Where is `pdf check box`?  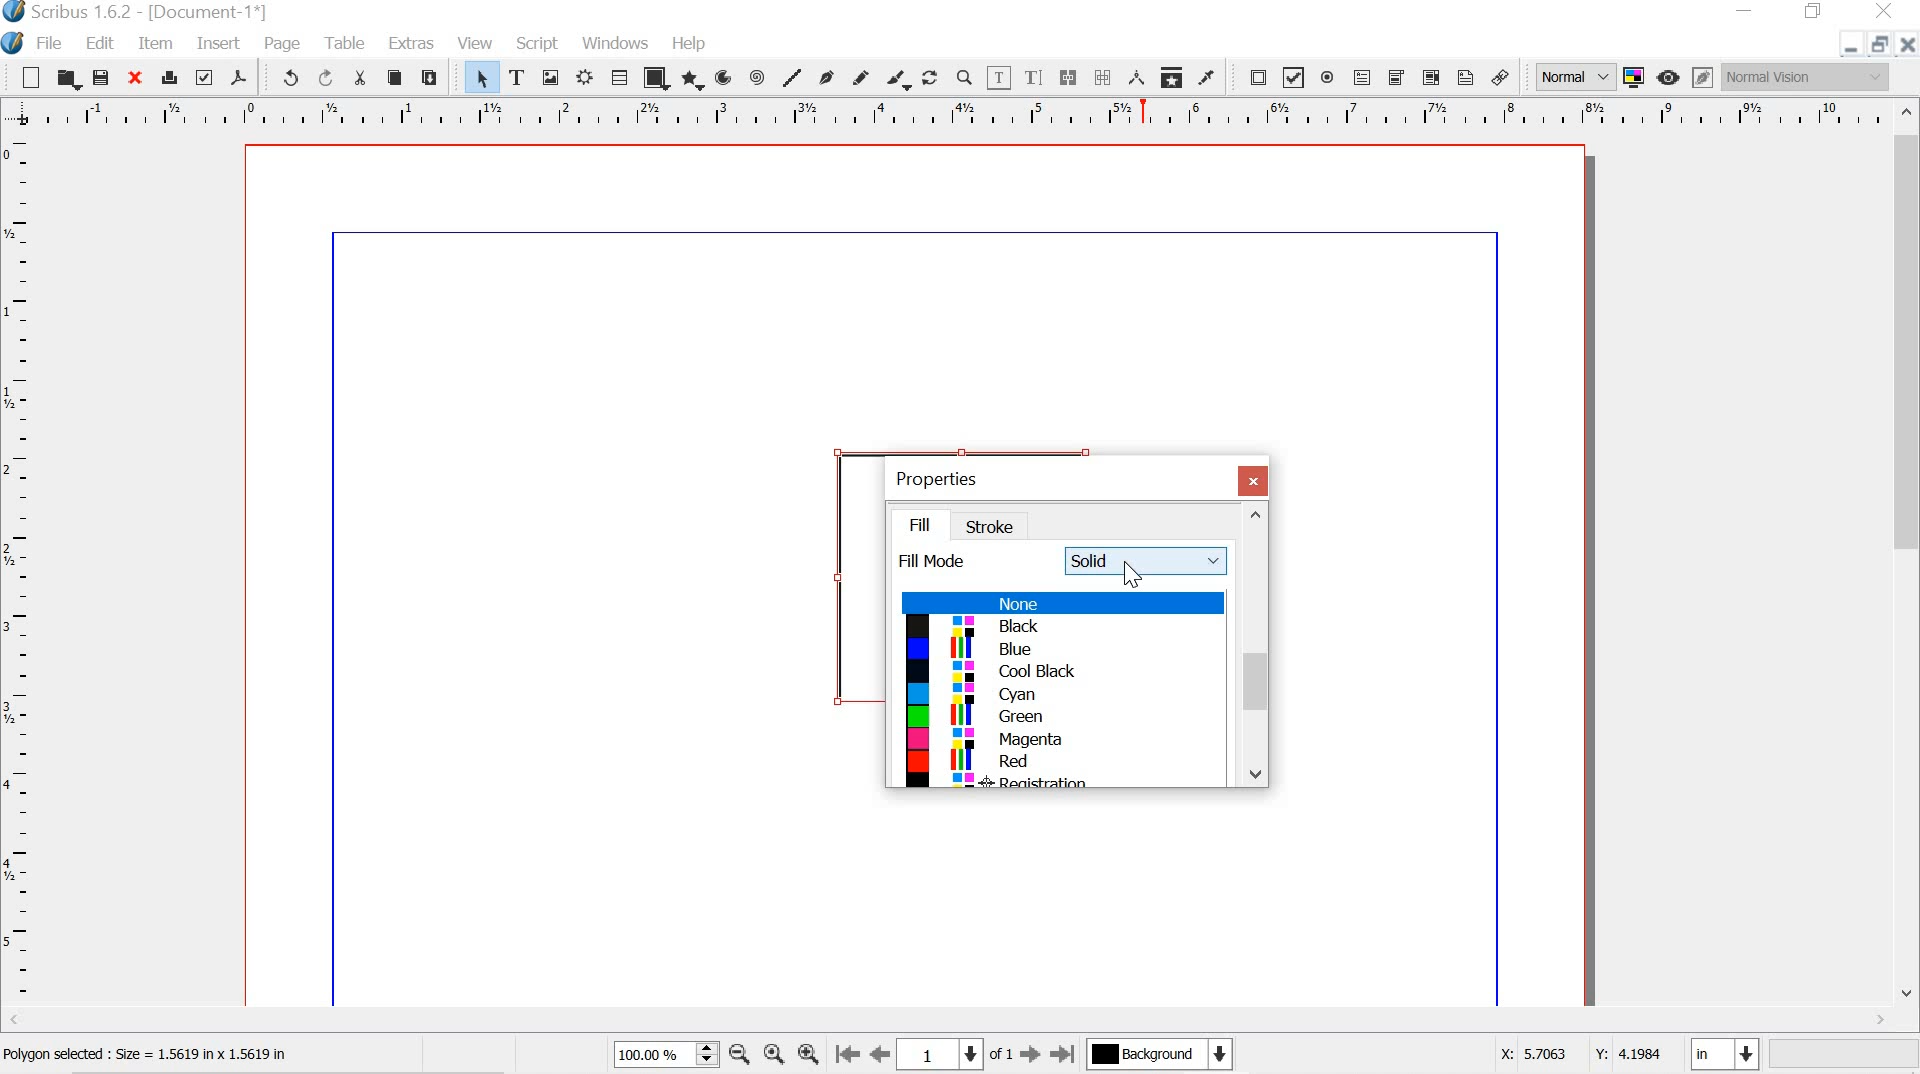 pdf check box is located at coordinates (1294, 77).